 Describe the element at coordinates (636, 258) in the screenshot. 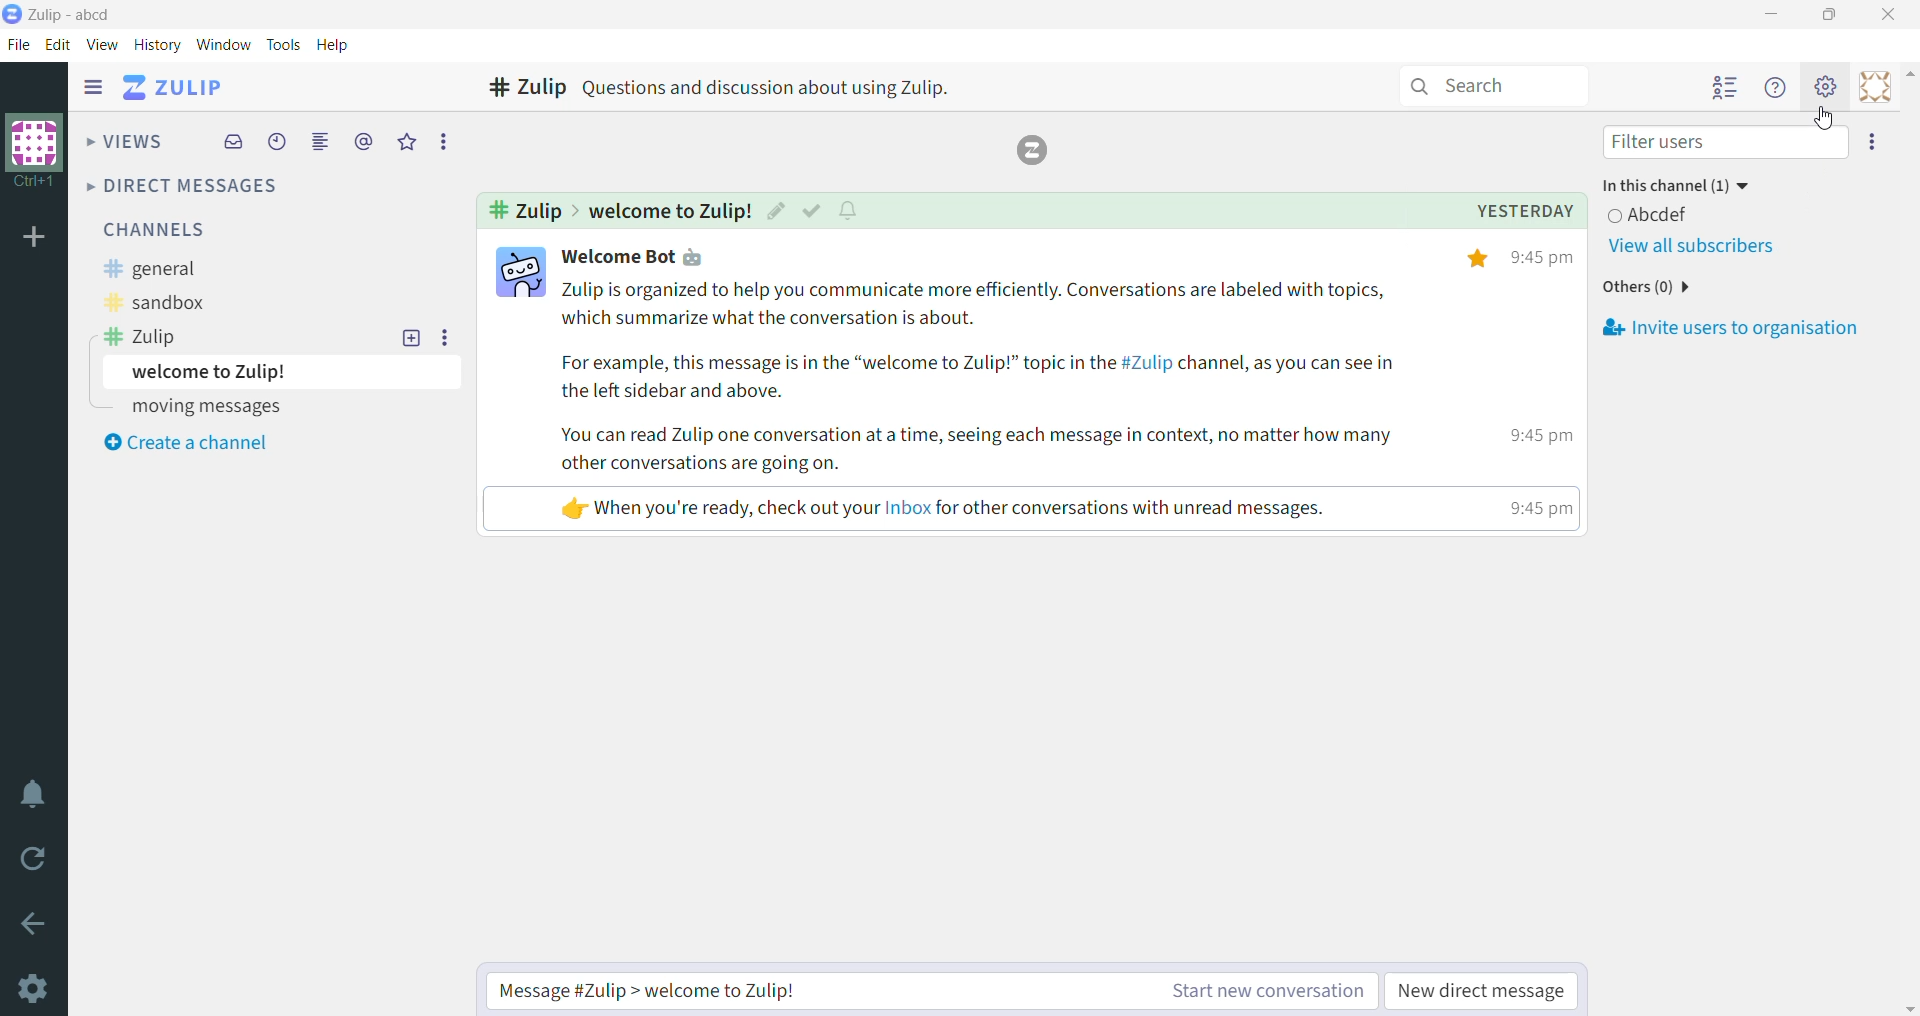

I see `(321 Welcome Bot ¢y` at that location.